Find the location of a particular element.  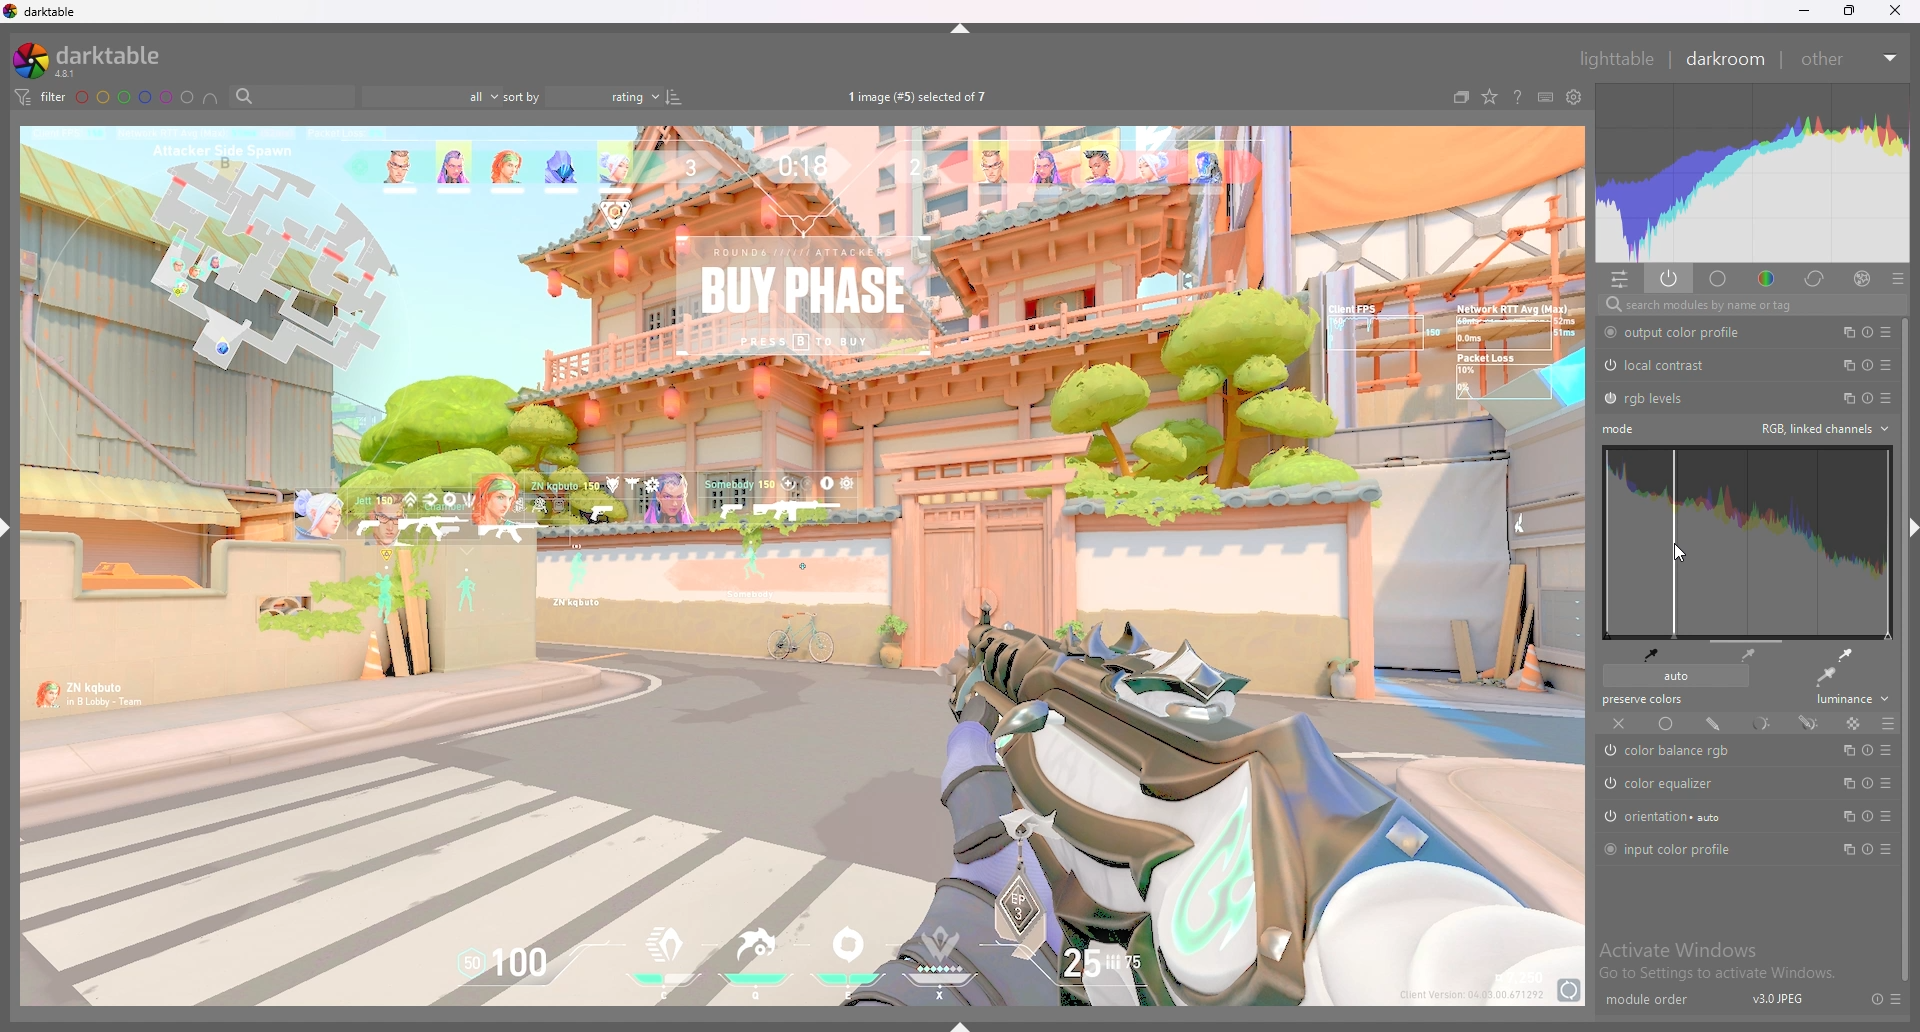

switched on is located at coordinates (1607, 850).